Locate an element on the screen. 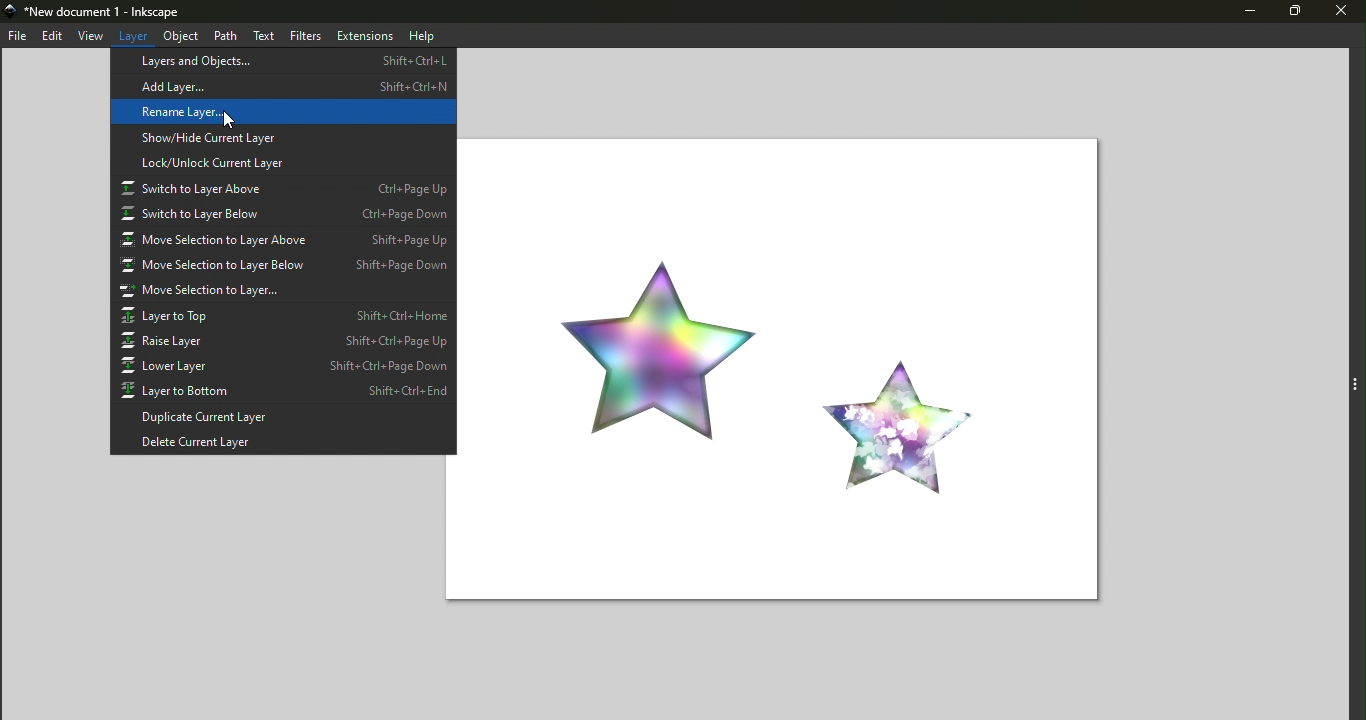 The image size is (1366, 720). Move selection to layer below is located at coordinates (283, 264).